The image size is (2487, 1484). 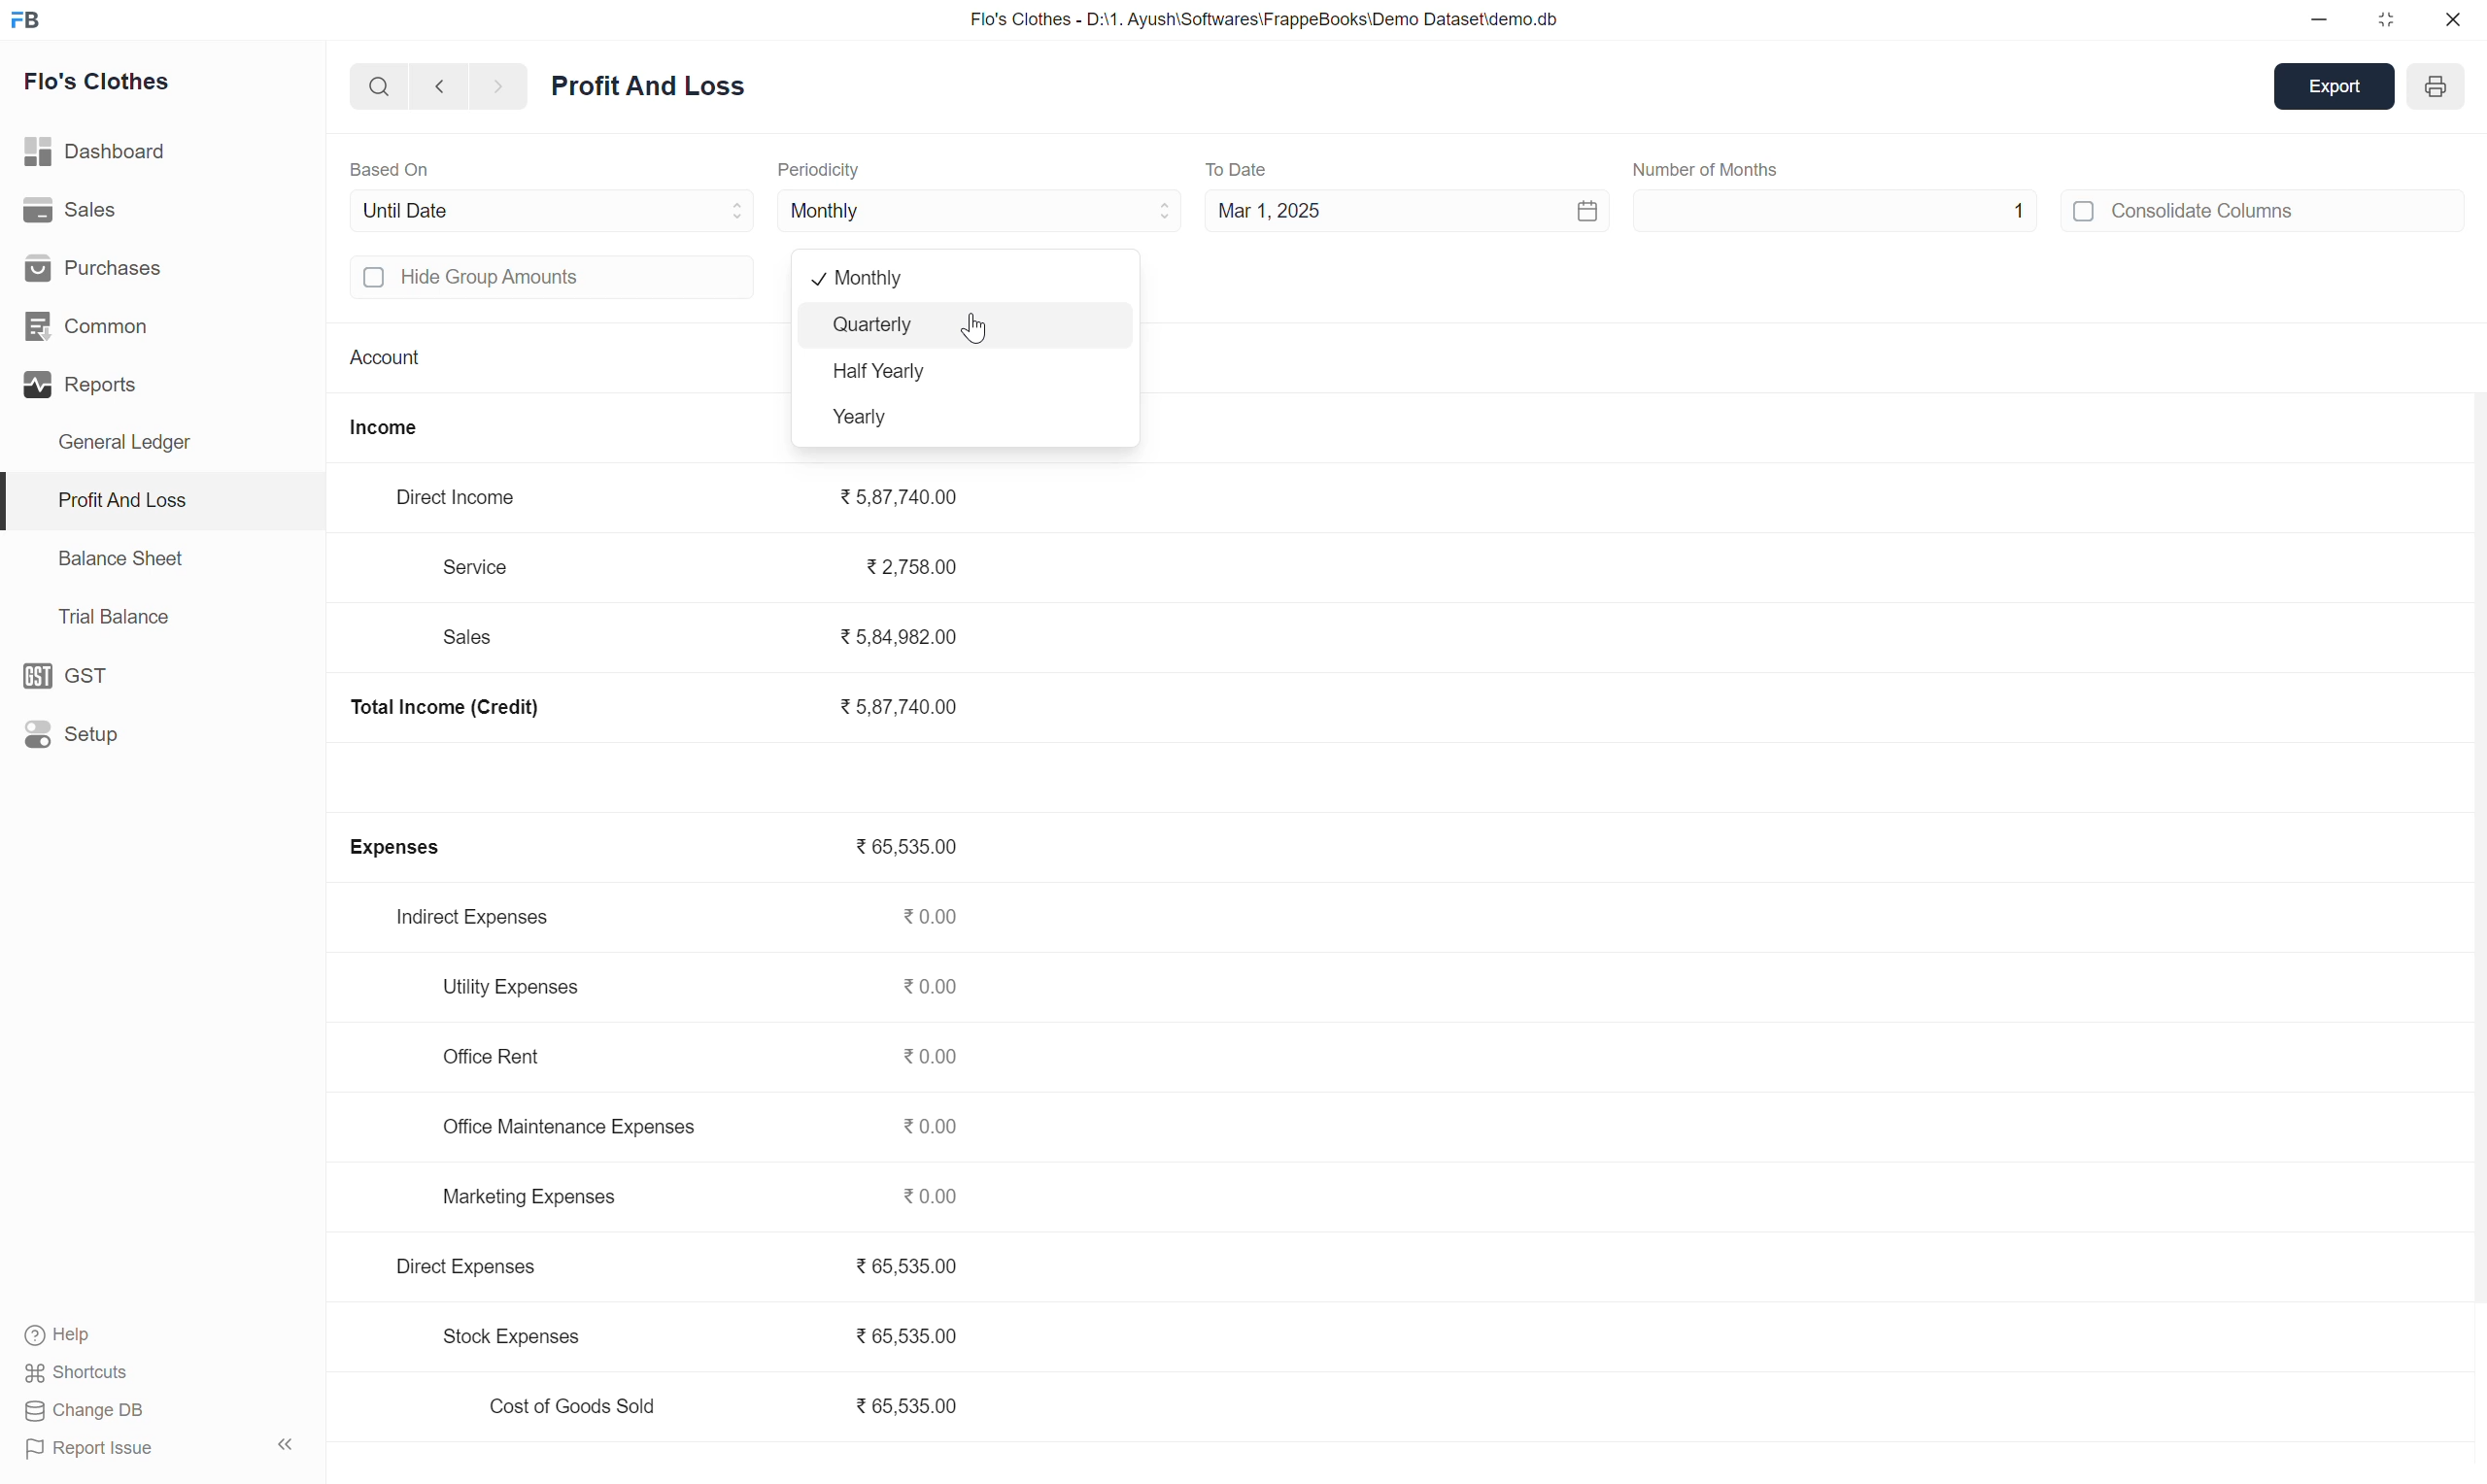 What do you see at coordinates (877, 373) in the screenshot?
I see `Half Yearly` at bounding box center [877, 373].